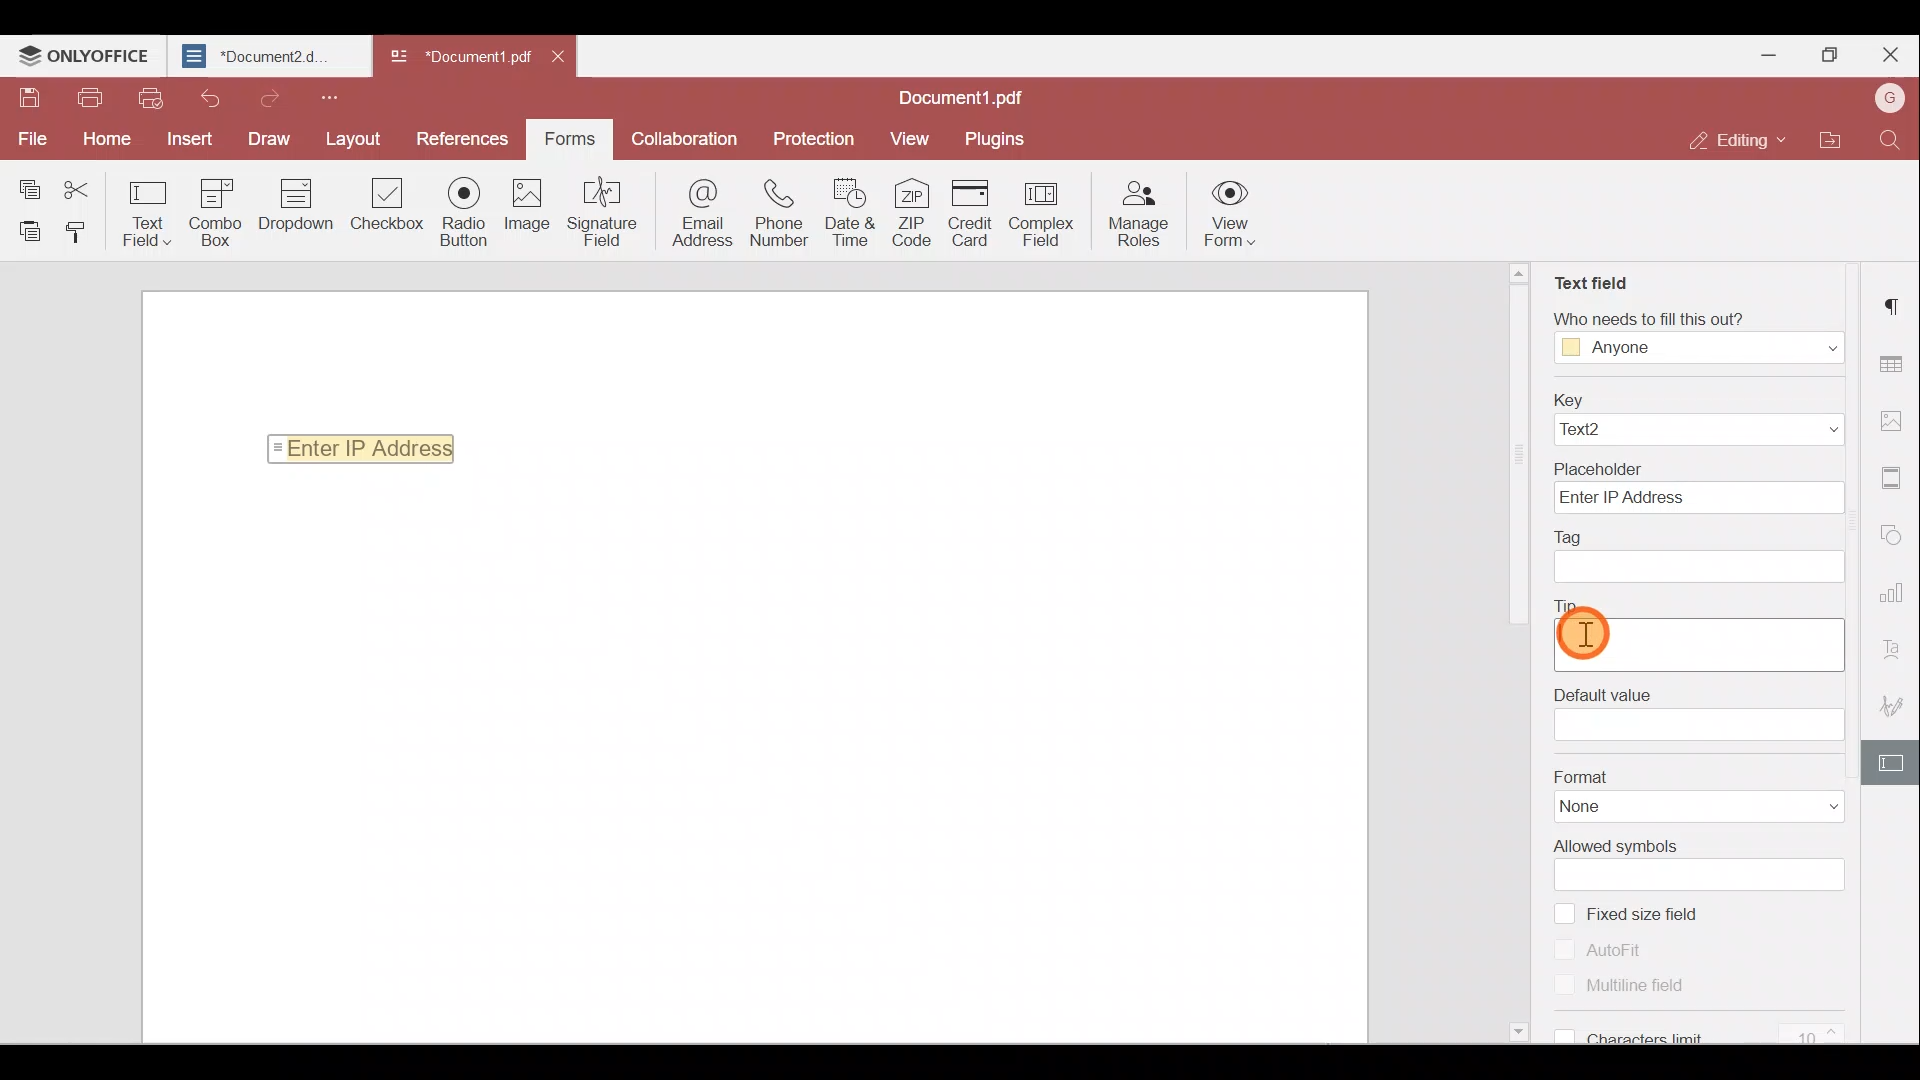 The width and height of the screenshot is (1920, 1080). What do you see at coordinates (780, 215) in the screenshot?
I see `Phone number` at bounding box center [780, 215].